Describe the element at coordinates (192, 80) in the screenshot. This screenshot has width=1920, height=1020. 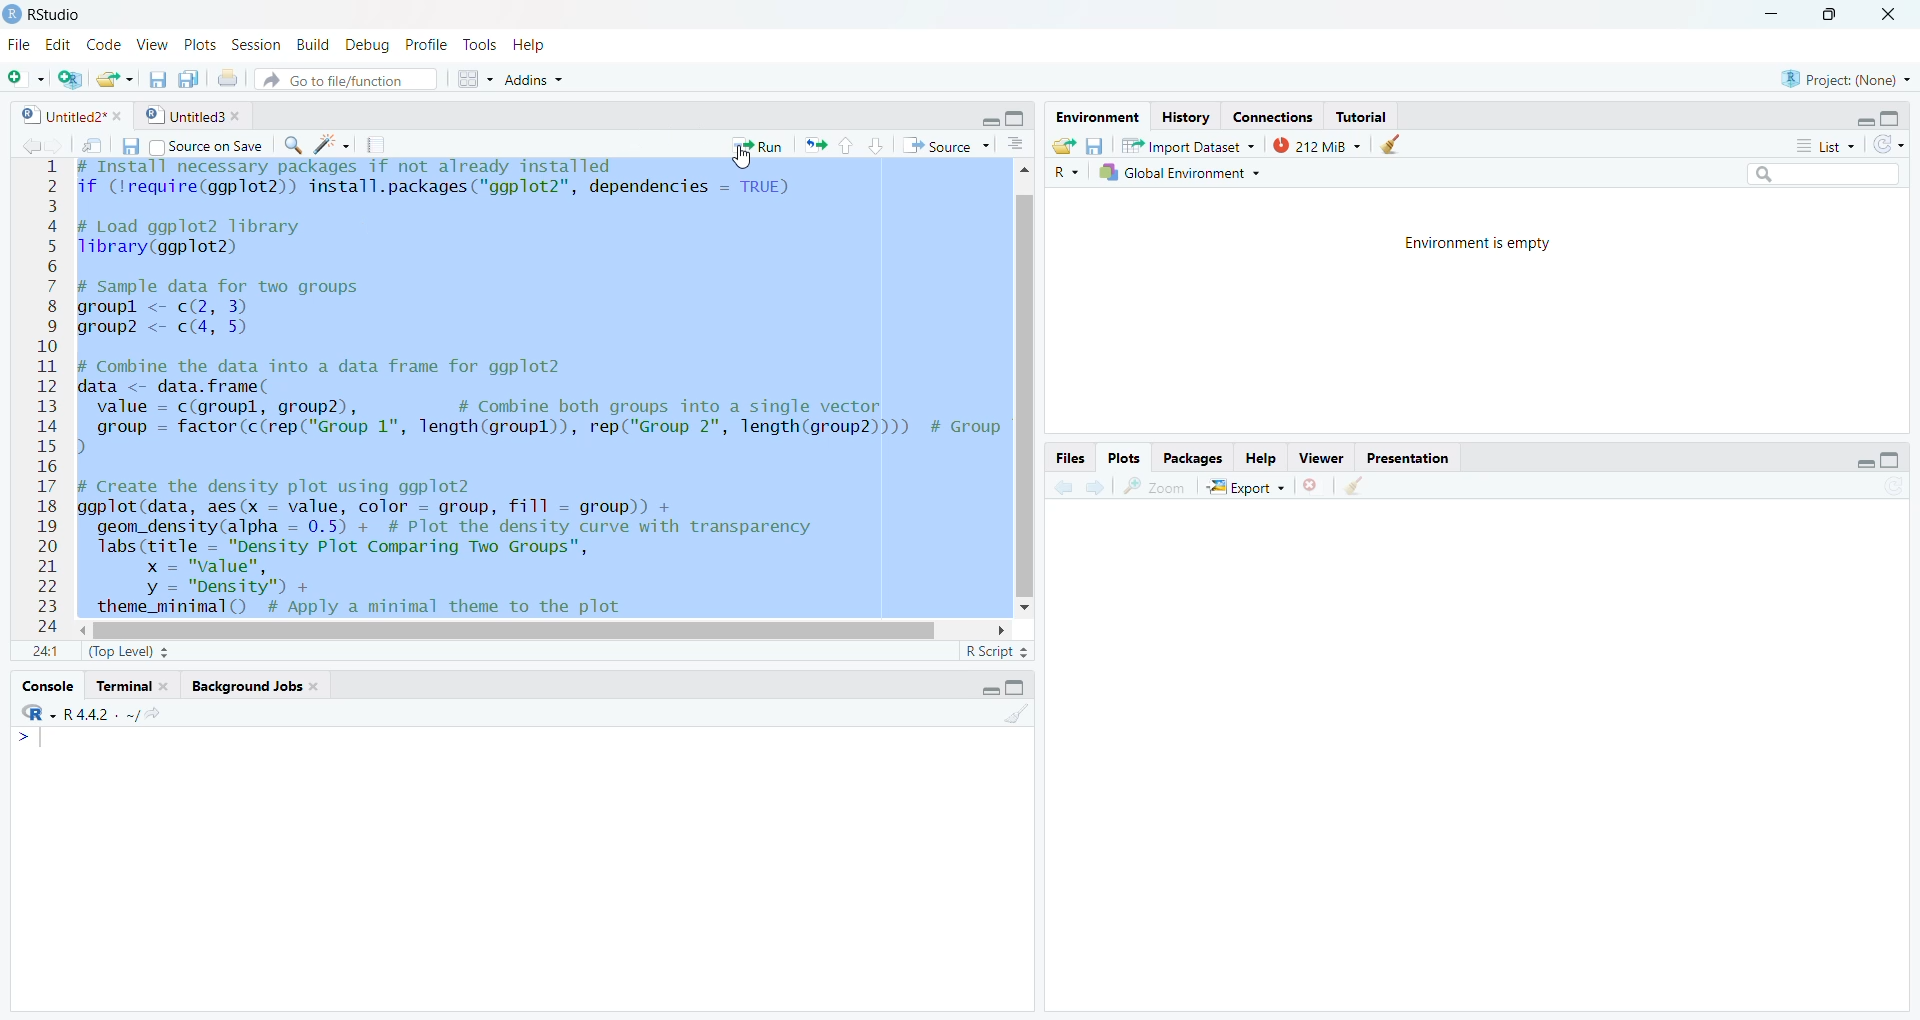
I see `save all open documents` at that location.